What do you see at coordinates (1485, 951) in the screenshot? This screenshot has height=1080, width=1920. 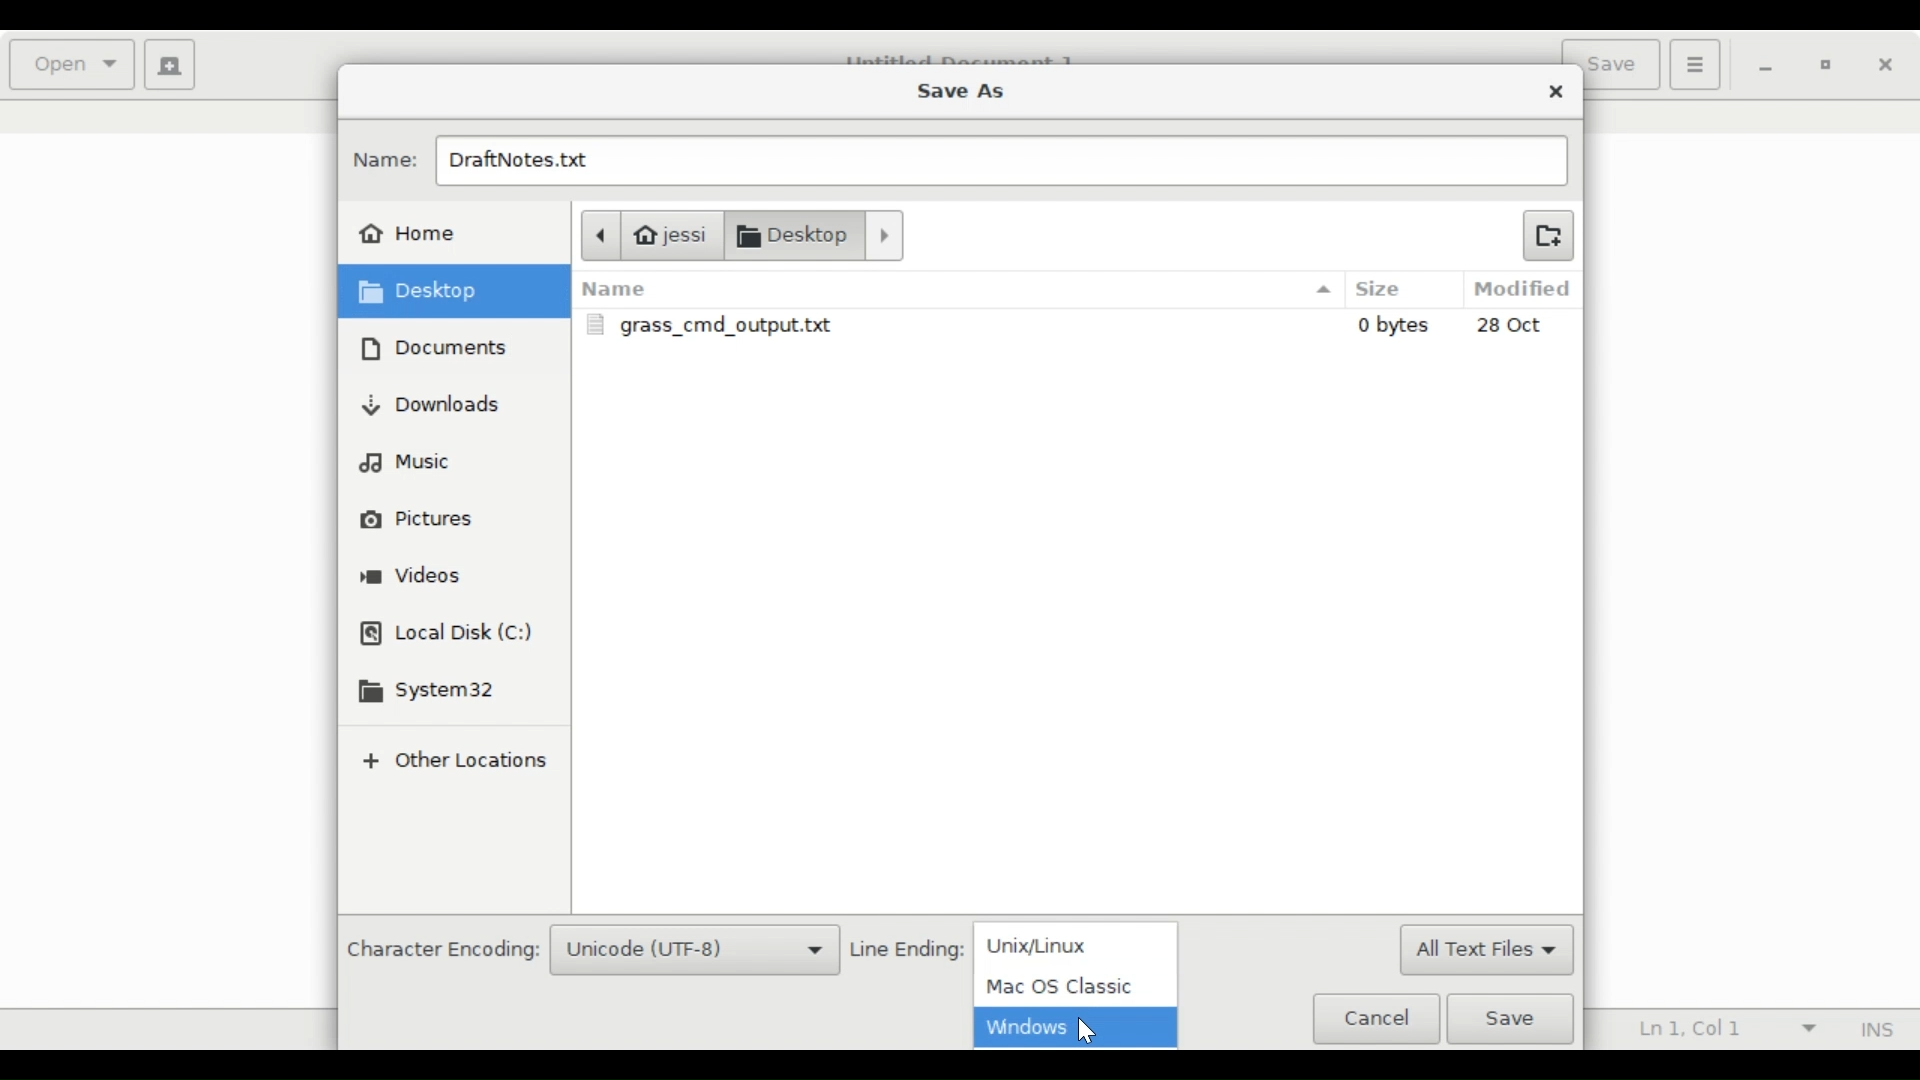 I see `All Text Files` at bounding box center [1485, 951].